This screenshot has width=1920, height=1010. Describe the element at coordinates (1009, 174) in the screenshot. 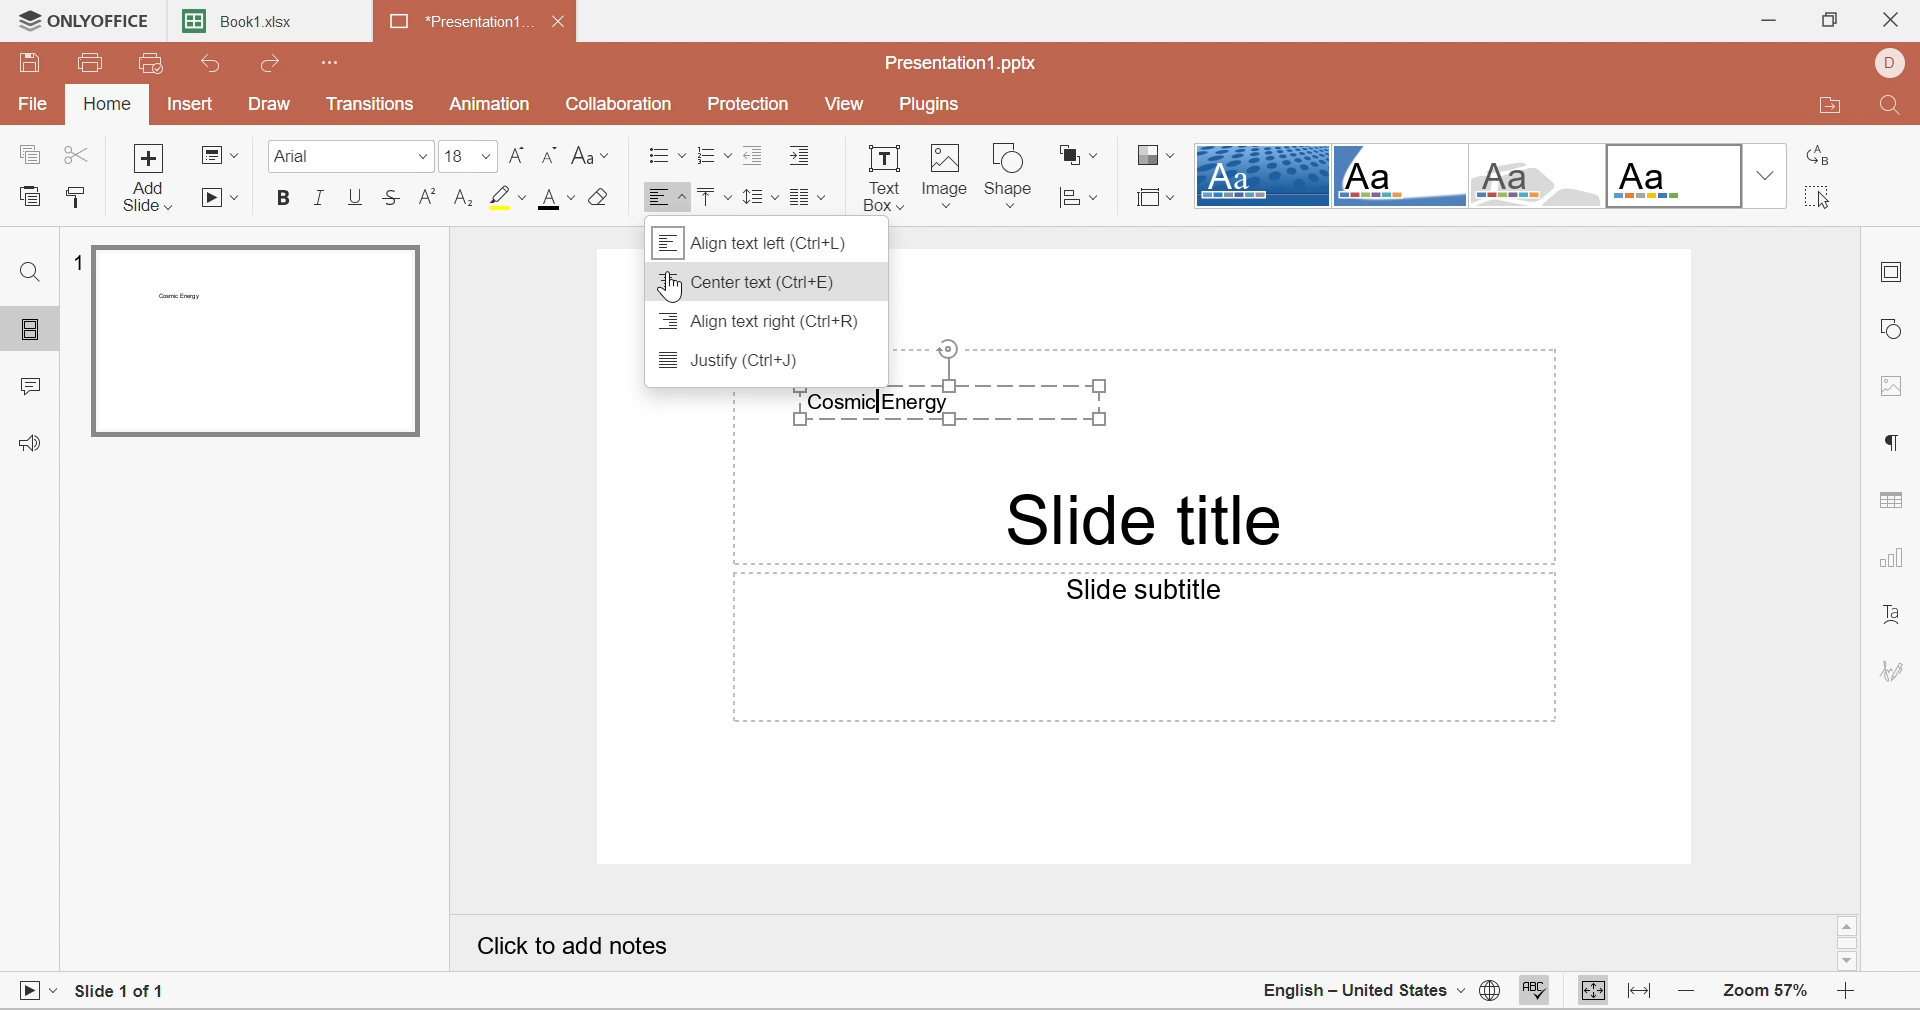

I see `Shape` at that location.